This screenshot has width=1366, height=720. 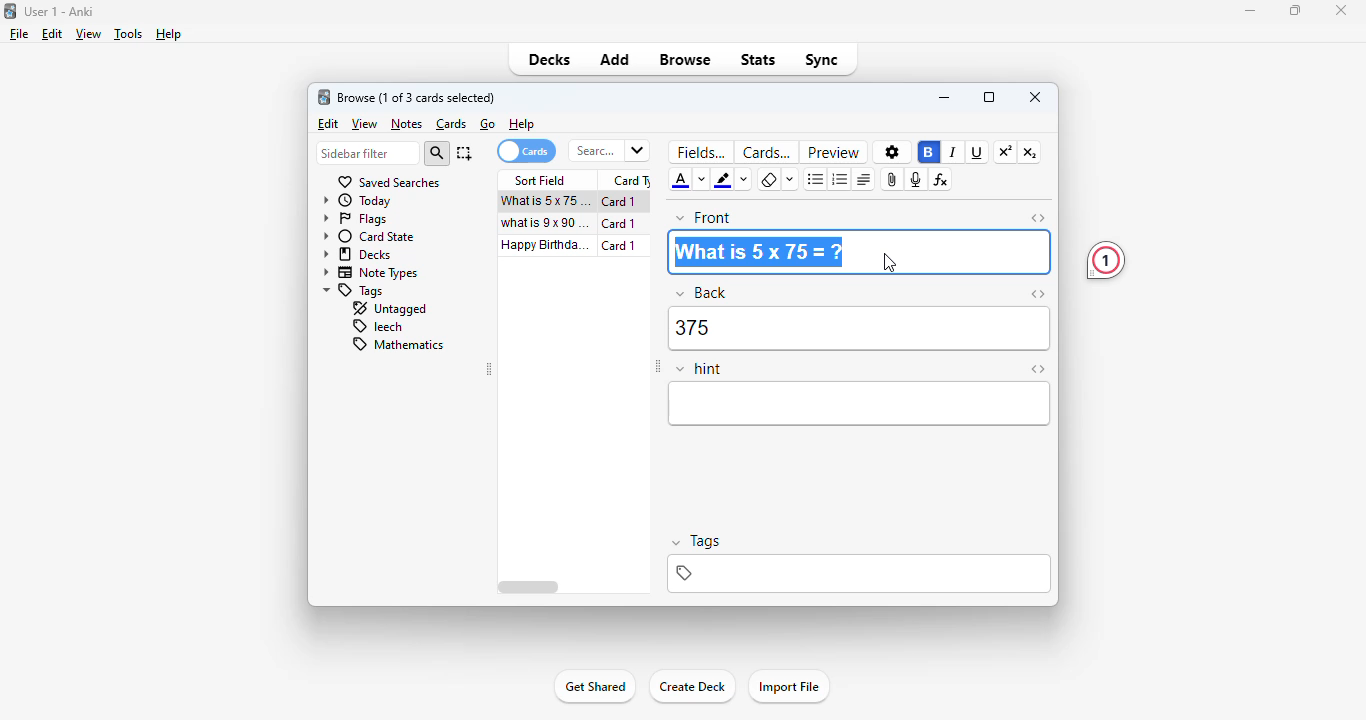 What do you see at coordinates (766, 153) in the screenshot?
I see `cards ` at bounding box center [766, 153].